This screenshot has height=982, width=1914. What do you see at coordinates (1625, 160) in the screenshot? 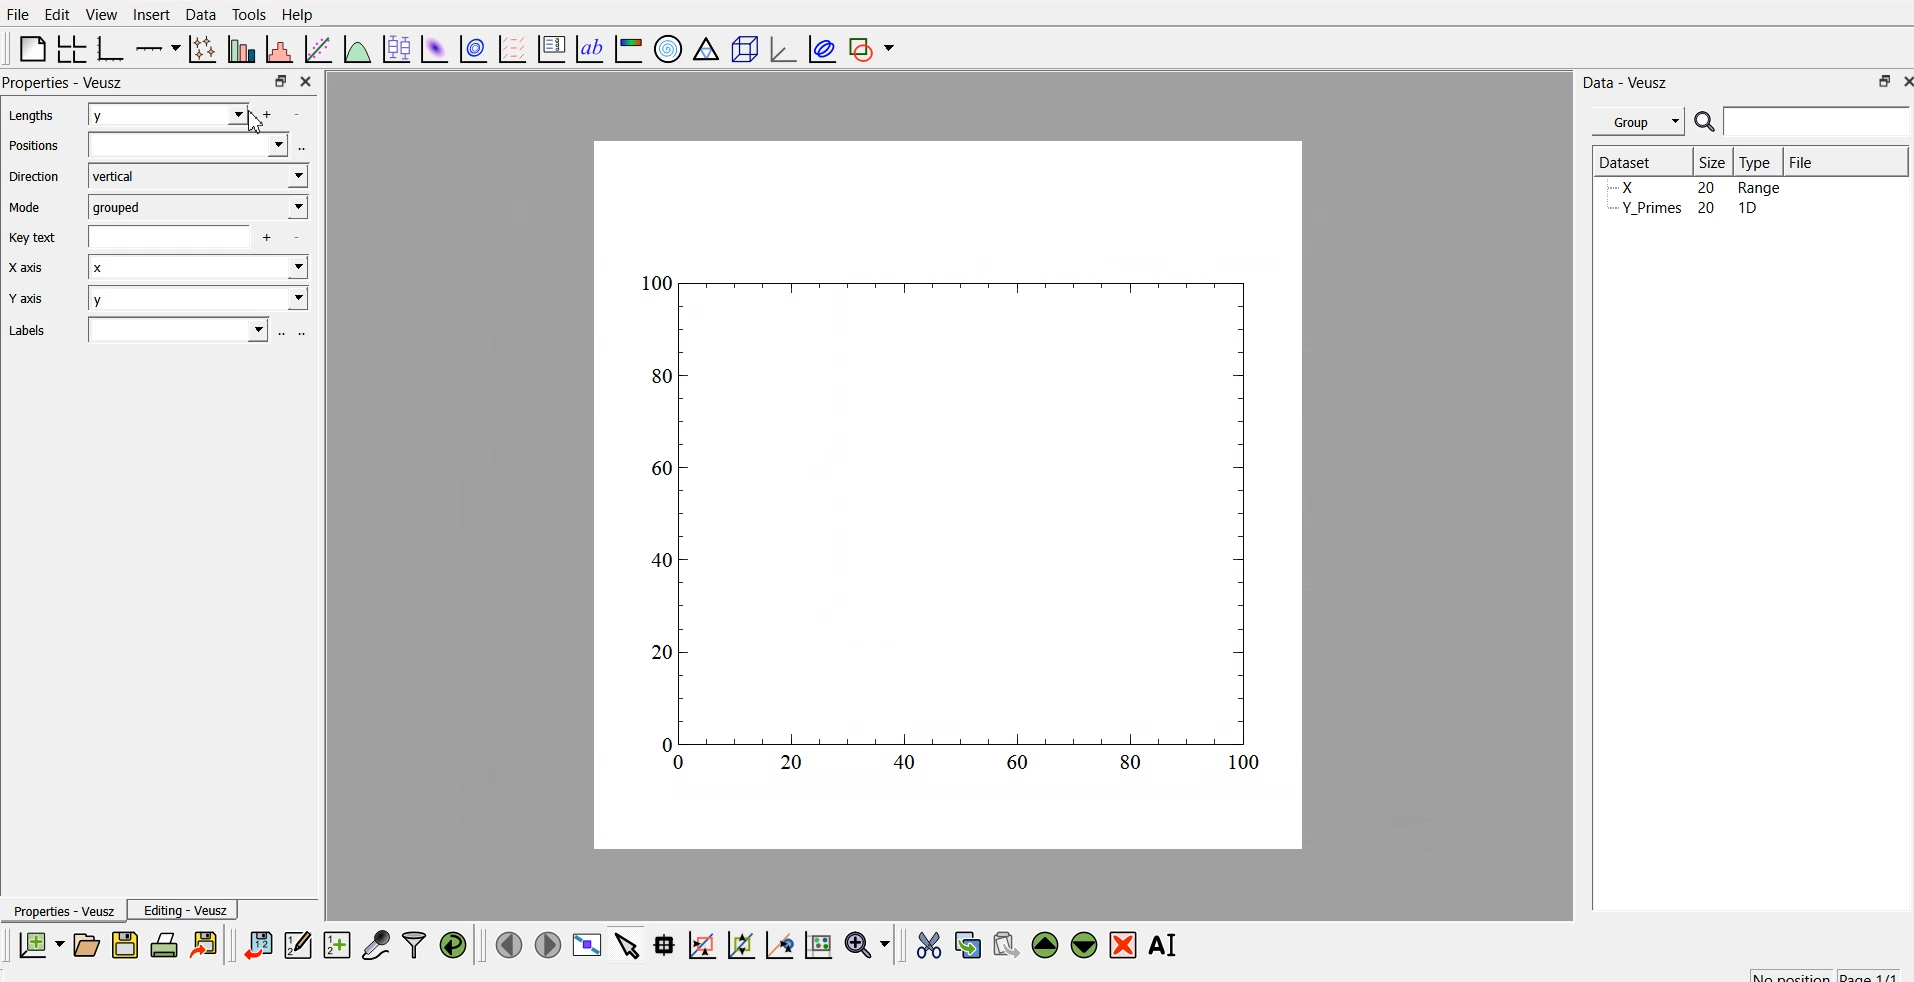
I see `| Dataset` at bounding box center [1625, 160].